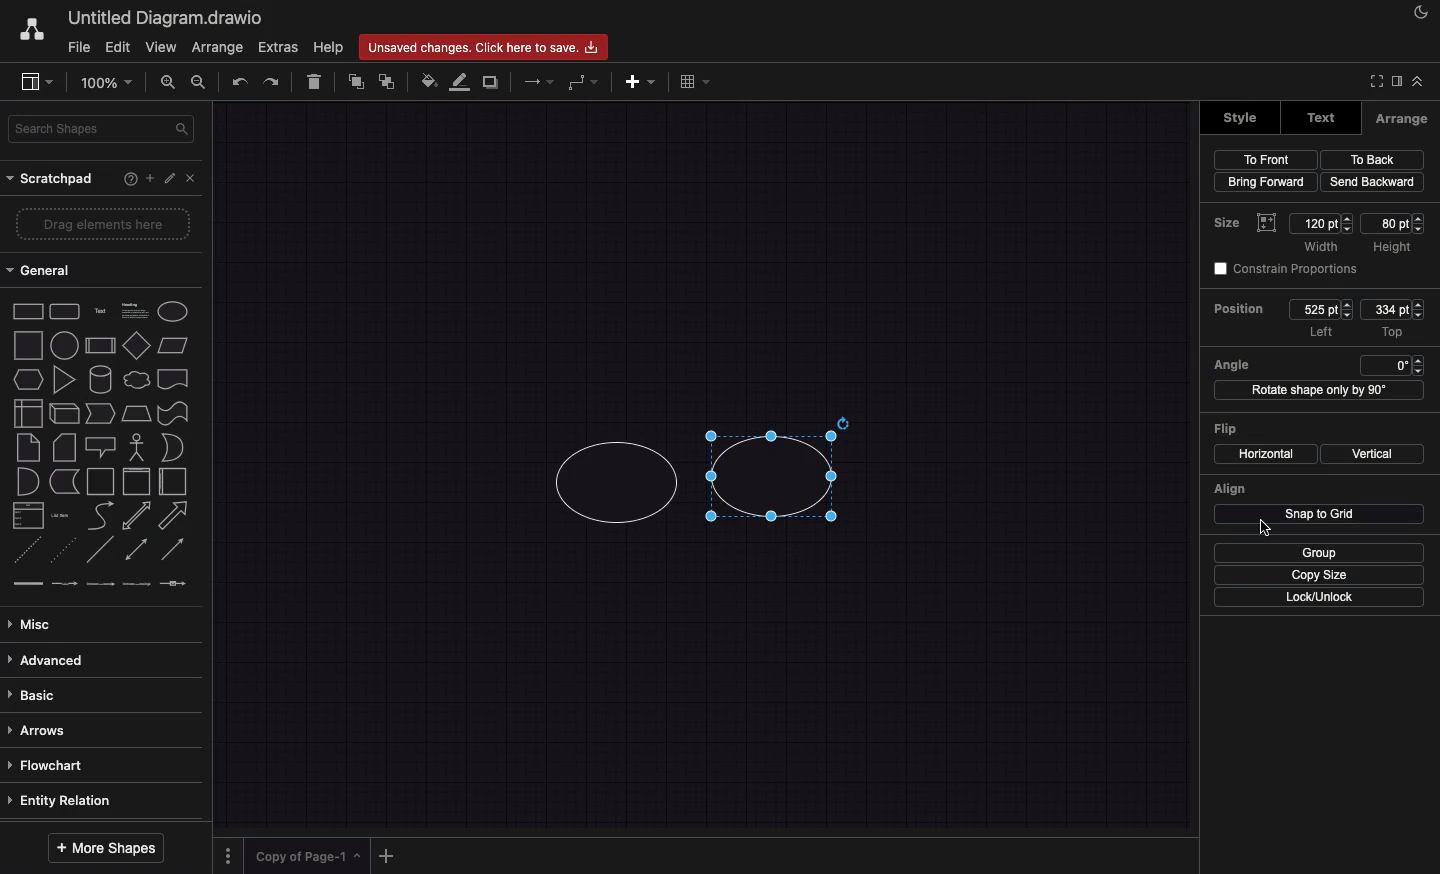  Describe the element at coordinates (1266, 160) in the screenshot. I see `to front` at that location.